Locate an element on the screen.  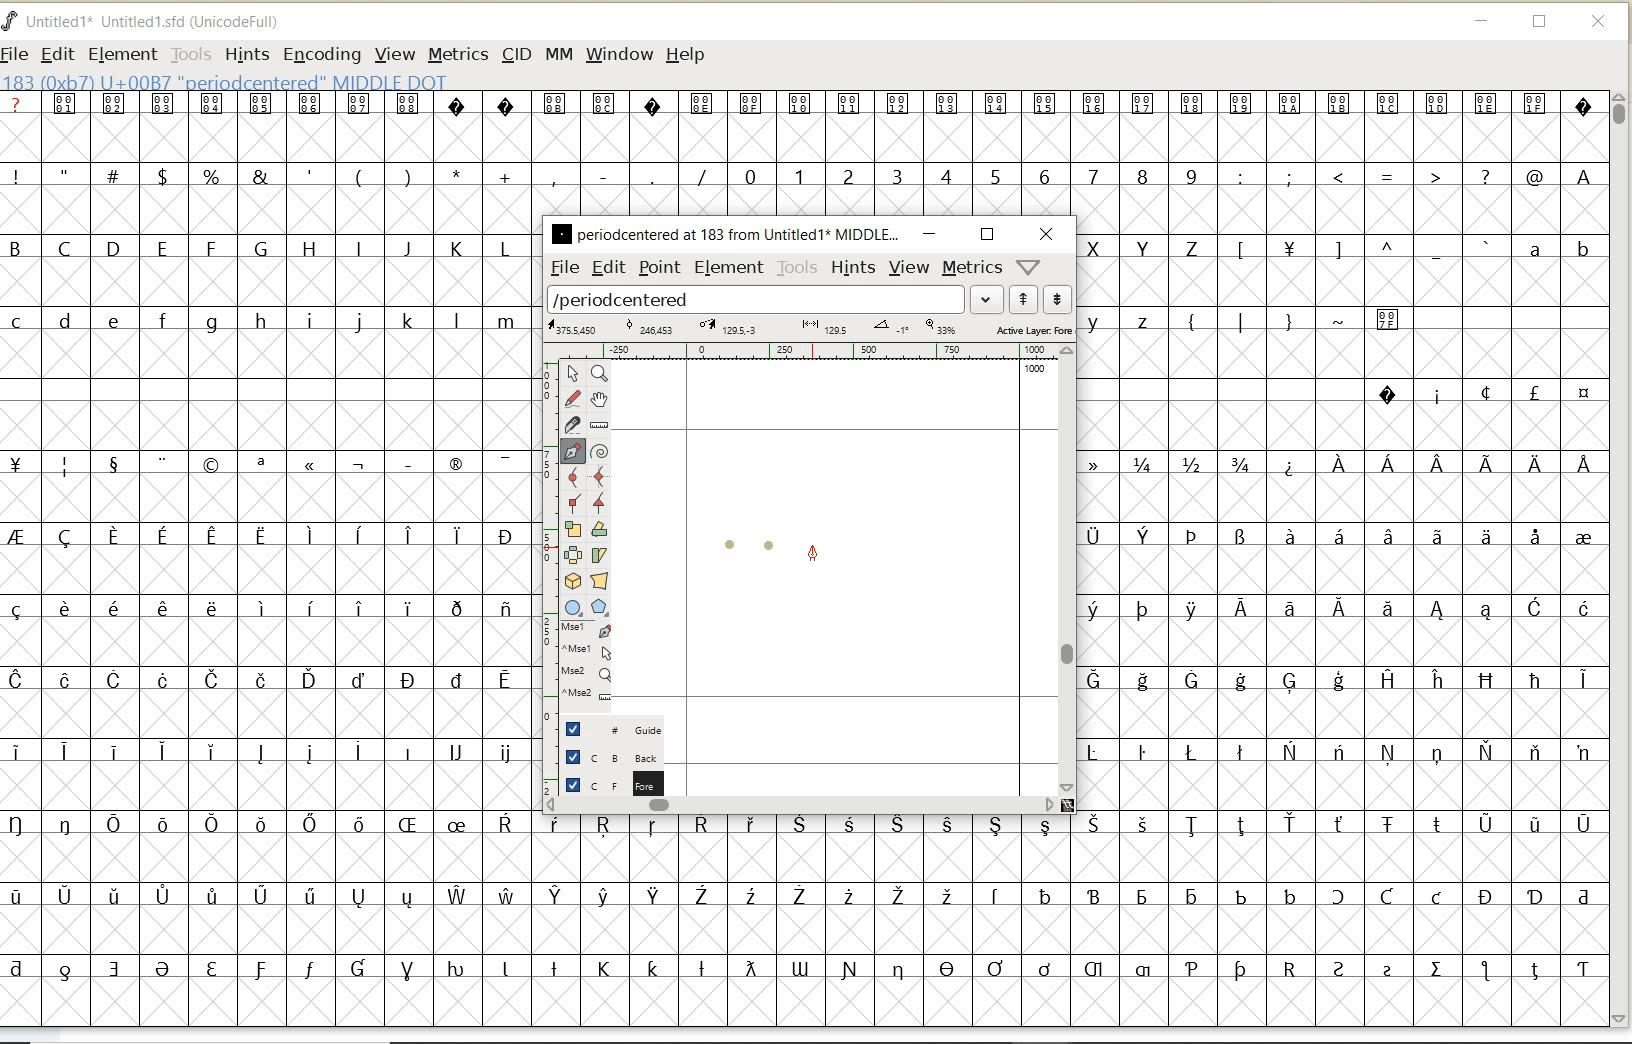
uppercase letters is located at coordinates (1147, 247).